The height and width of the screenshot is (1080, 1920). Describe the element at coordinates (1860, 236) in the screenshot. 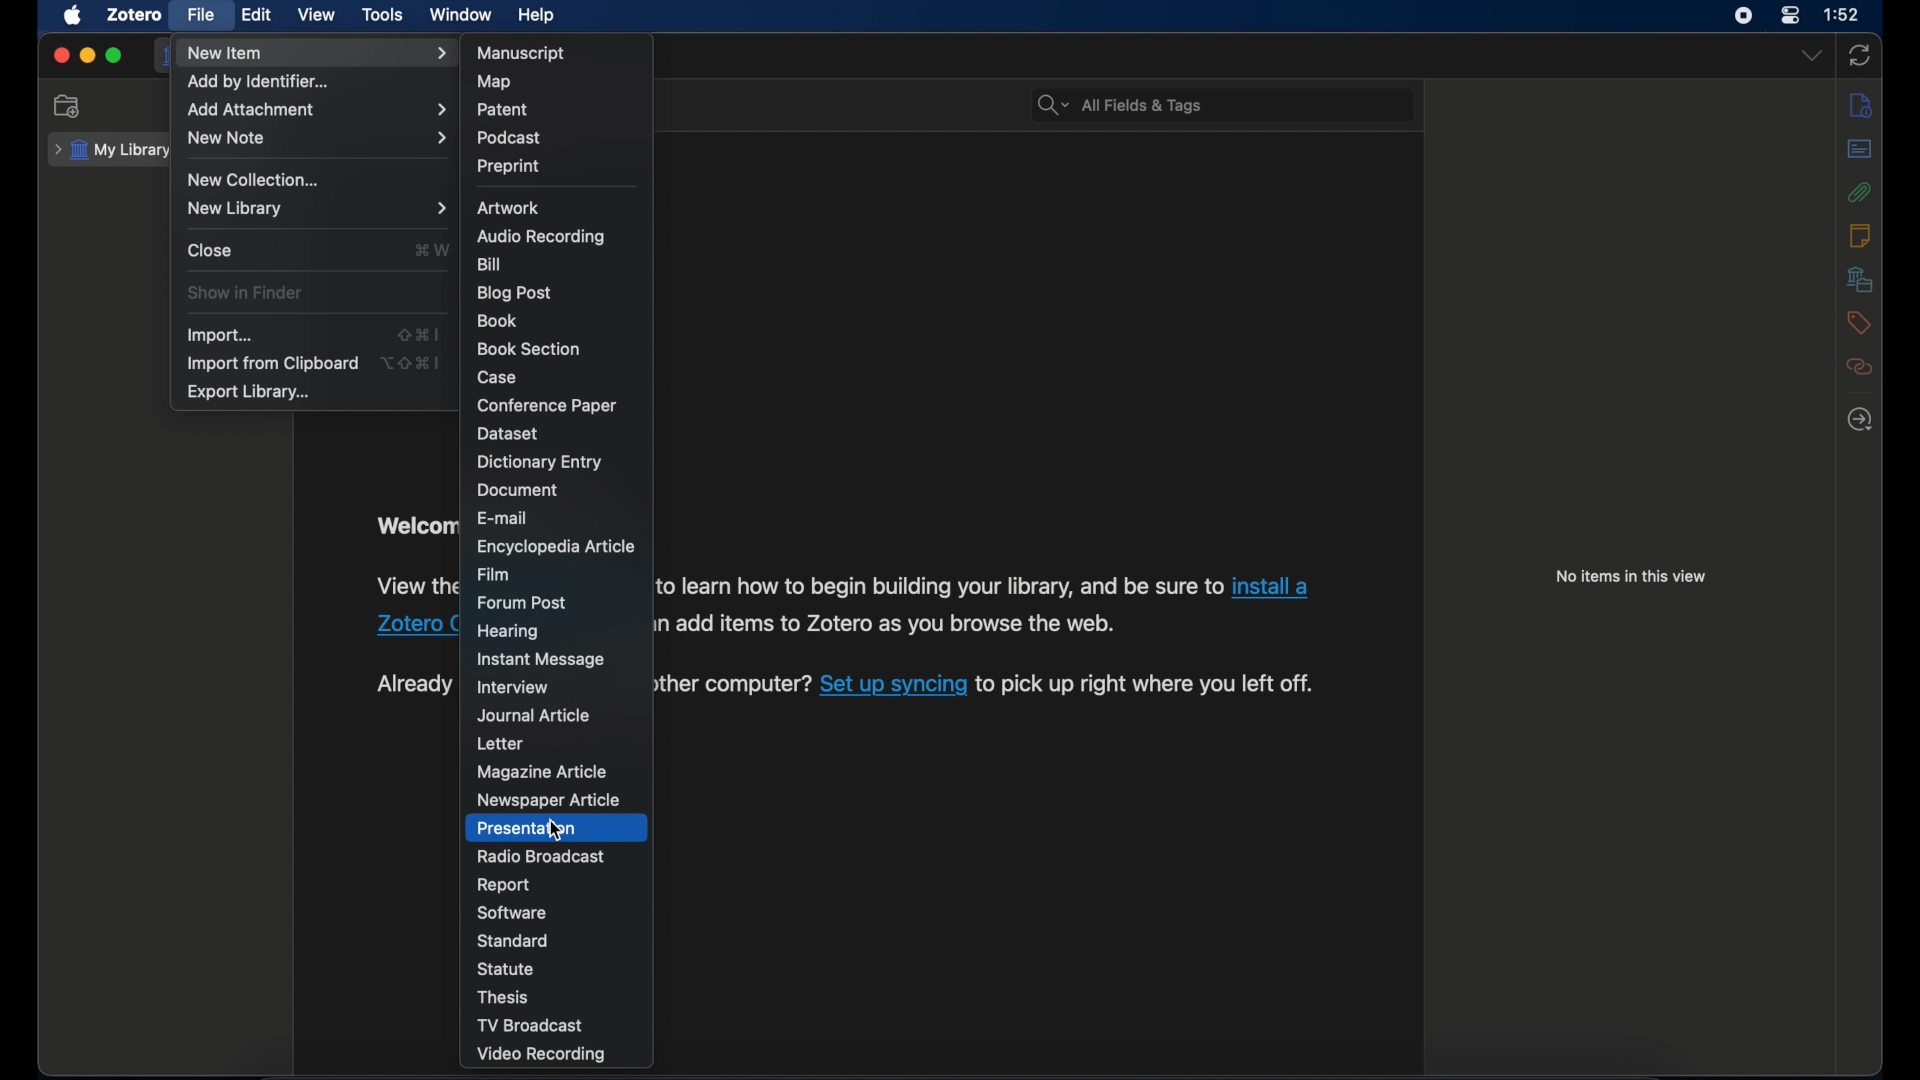

I see `notes` at that location.